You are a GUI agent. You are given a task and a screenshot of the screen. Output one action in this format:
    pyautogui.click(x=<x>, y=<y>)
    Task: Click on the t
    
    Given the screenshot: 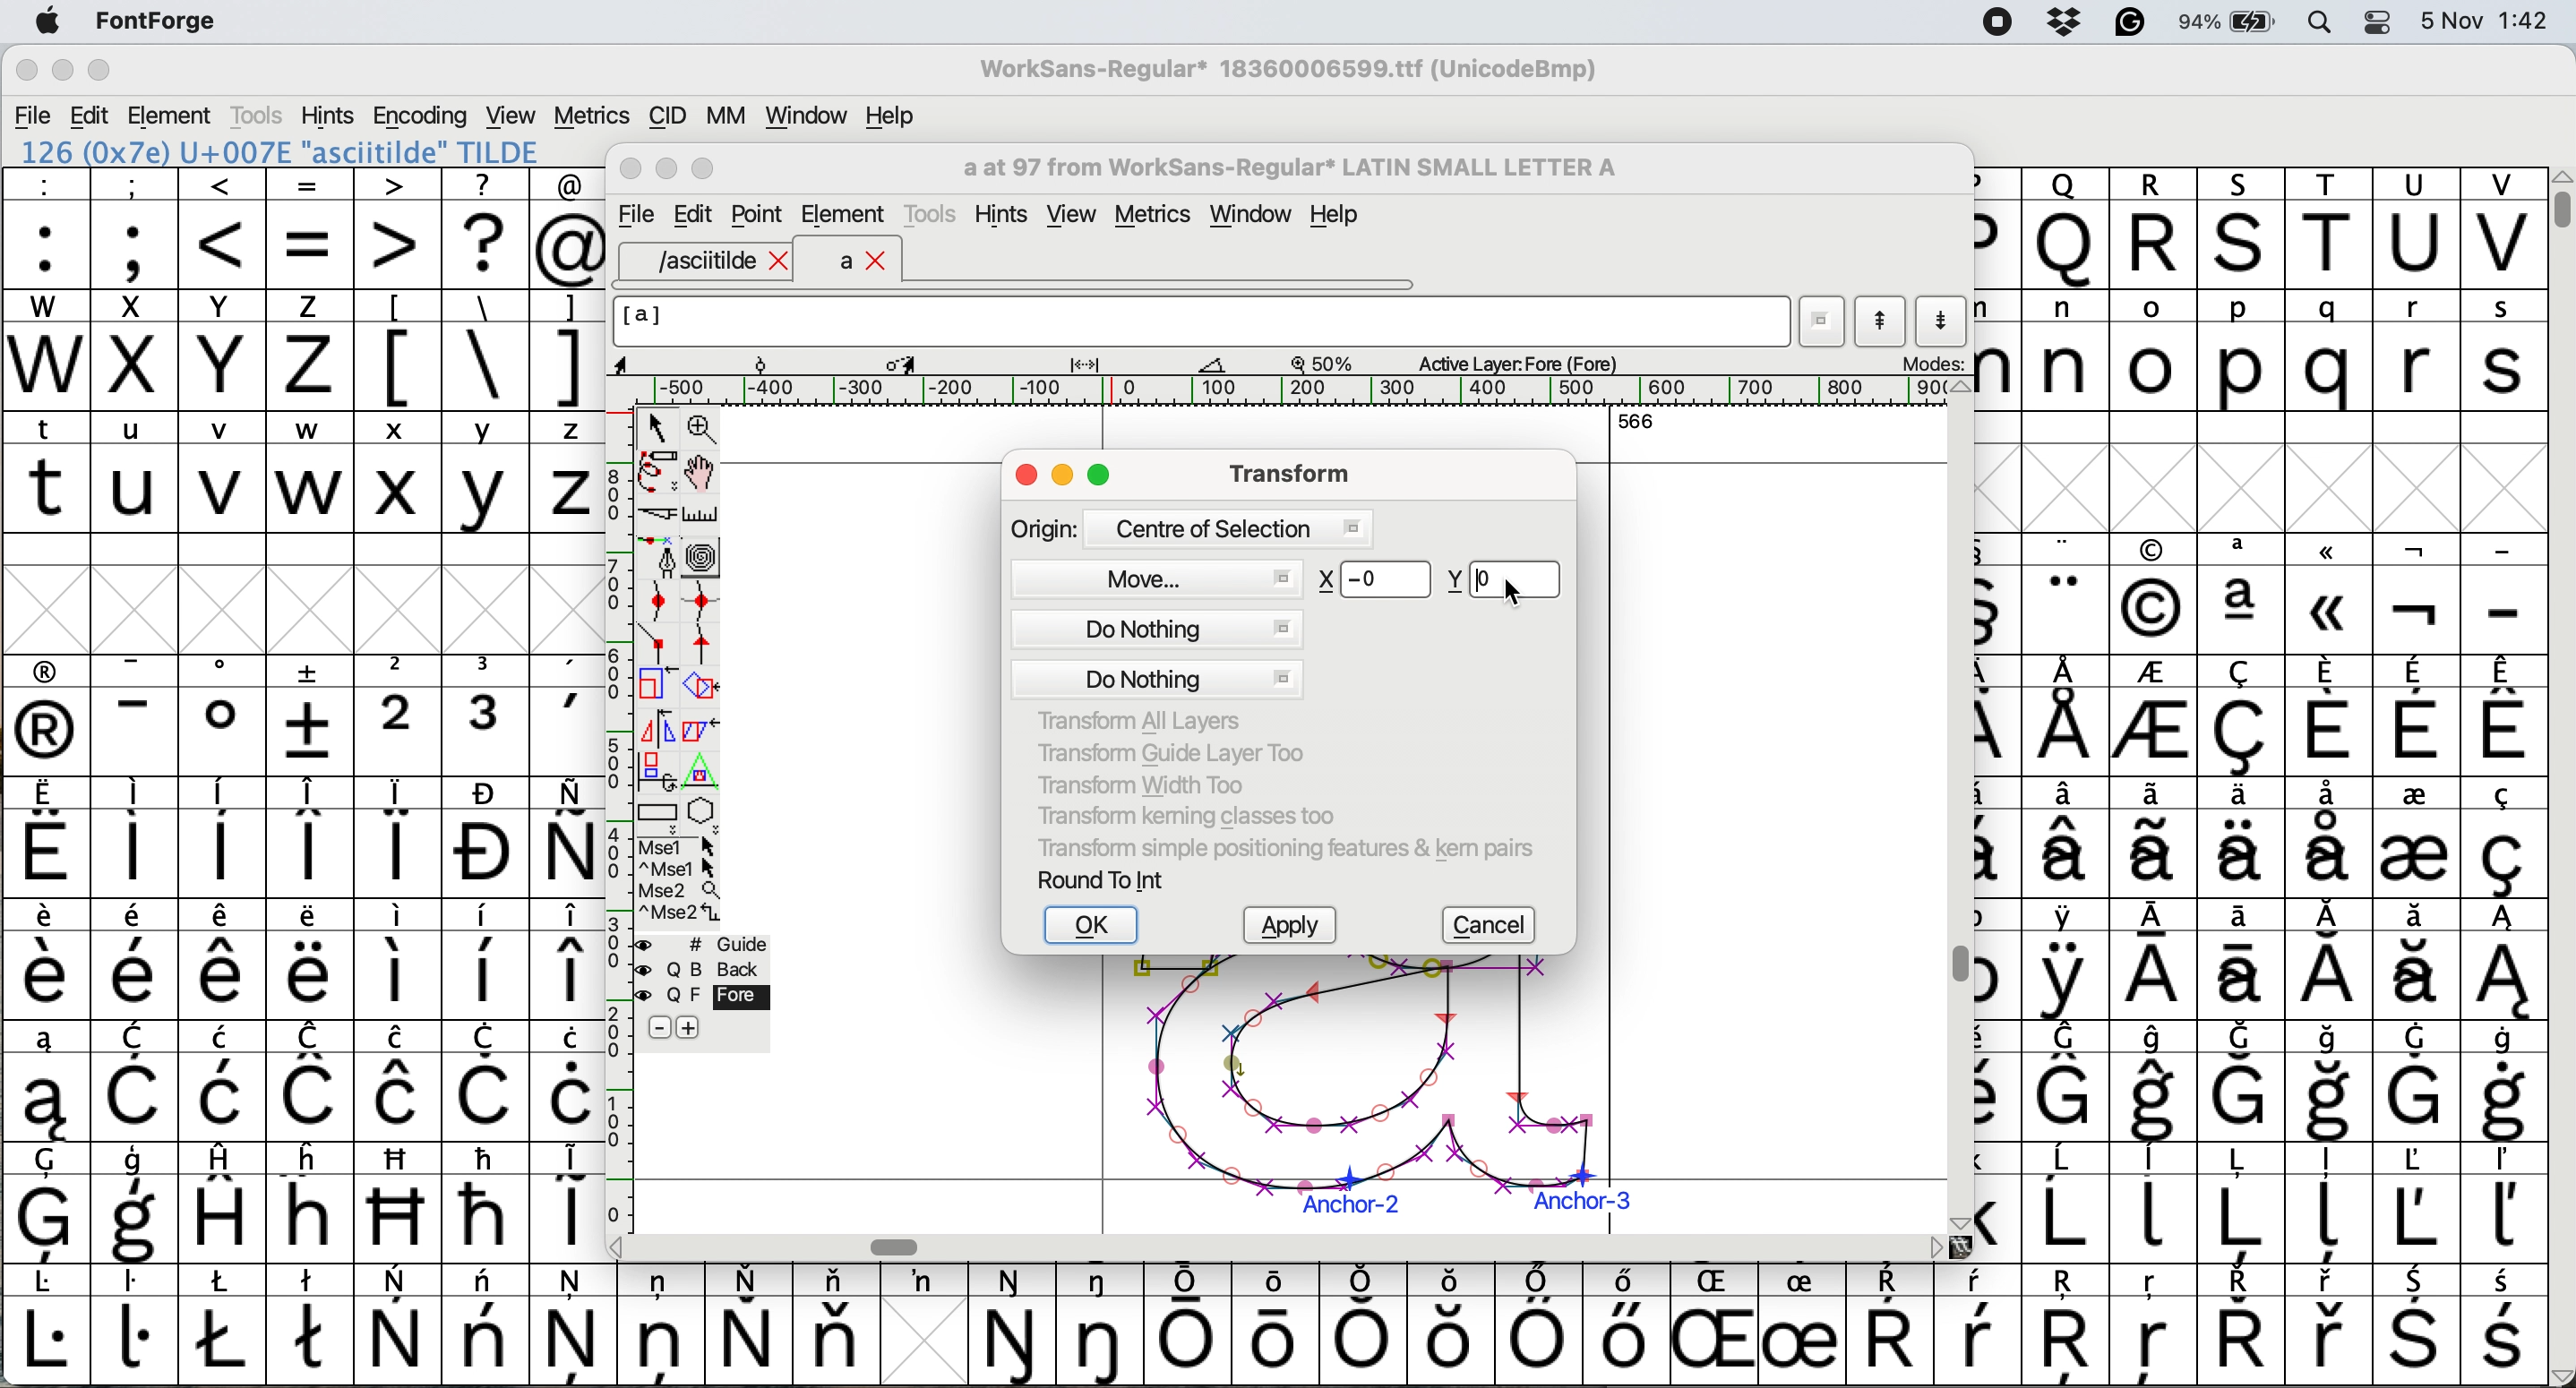 What is the action you would take?
    pyautogui.click(x=46, y=470)
    